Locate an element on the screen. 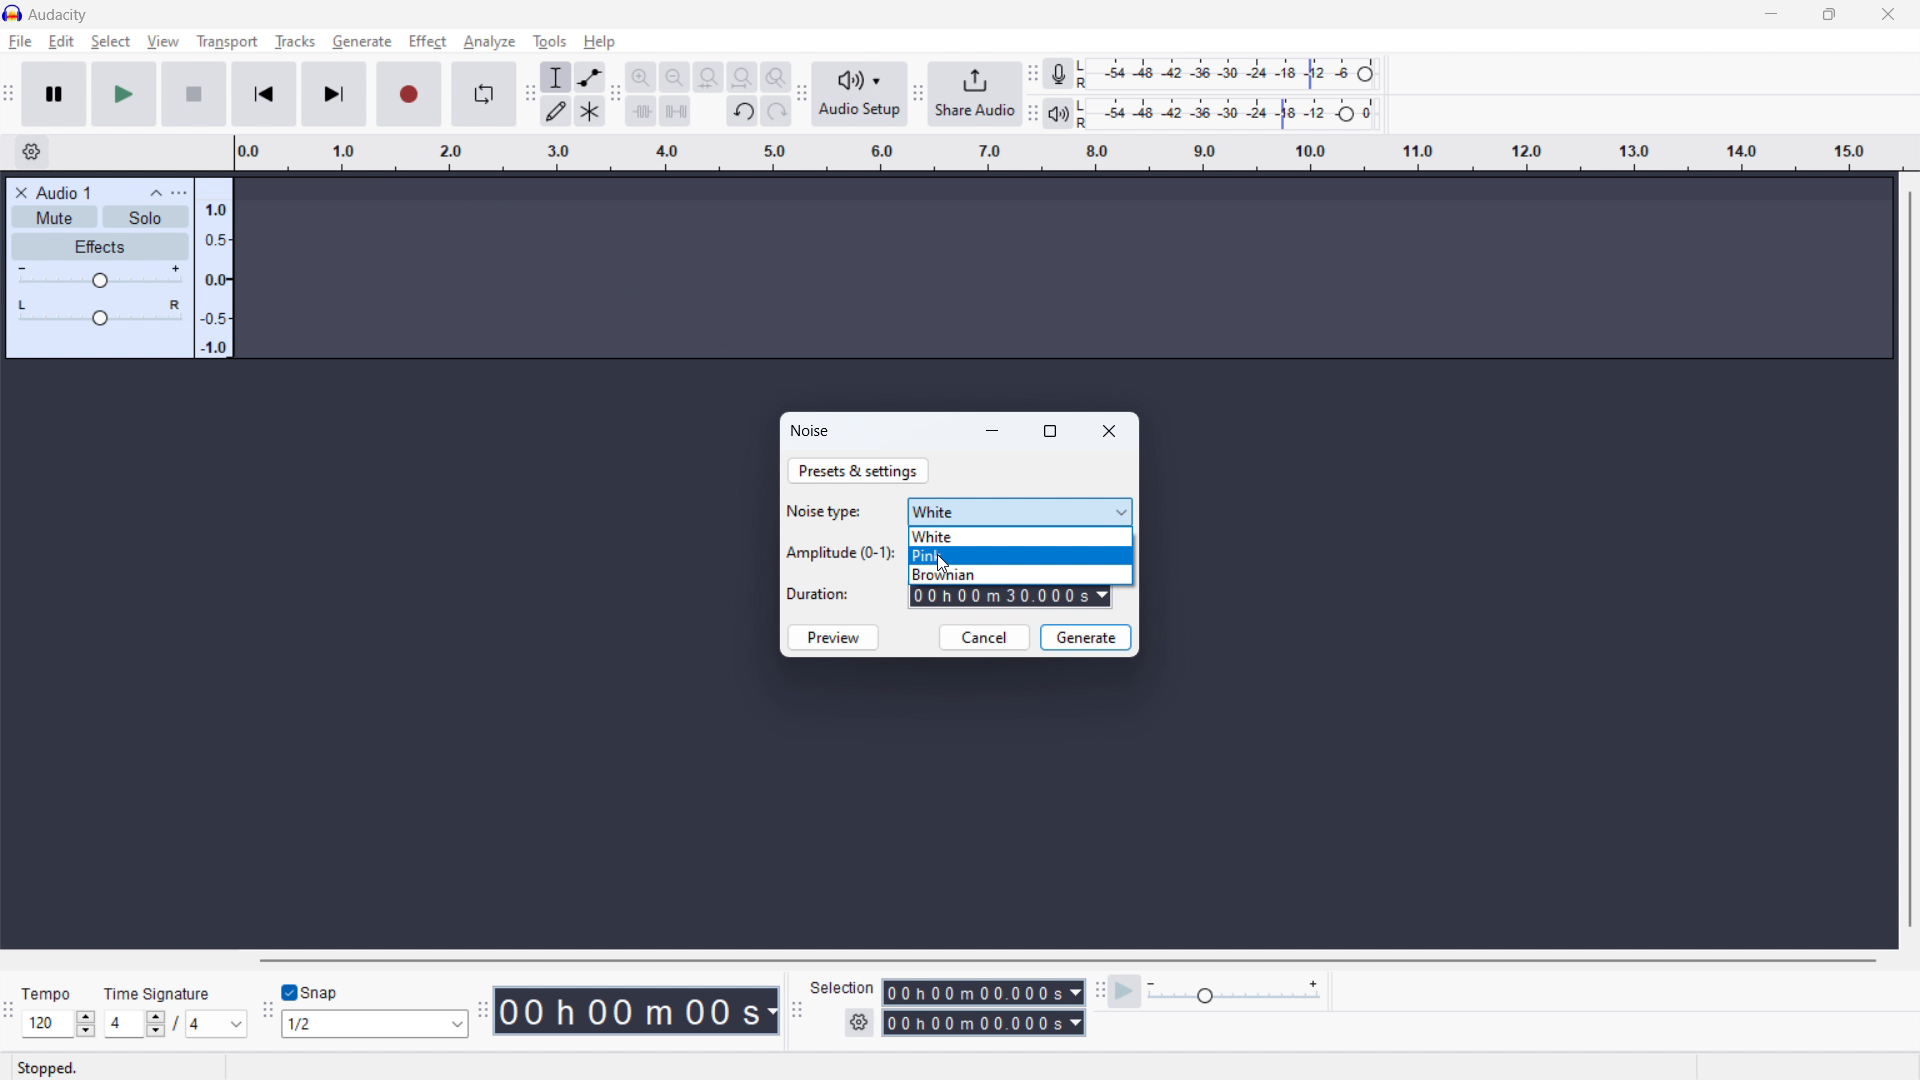 This screenshot has height=1080, width=1920. time signature toolbar is located at coordinates (10, 1013).